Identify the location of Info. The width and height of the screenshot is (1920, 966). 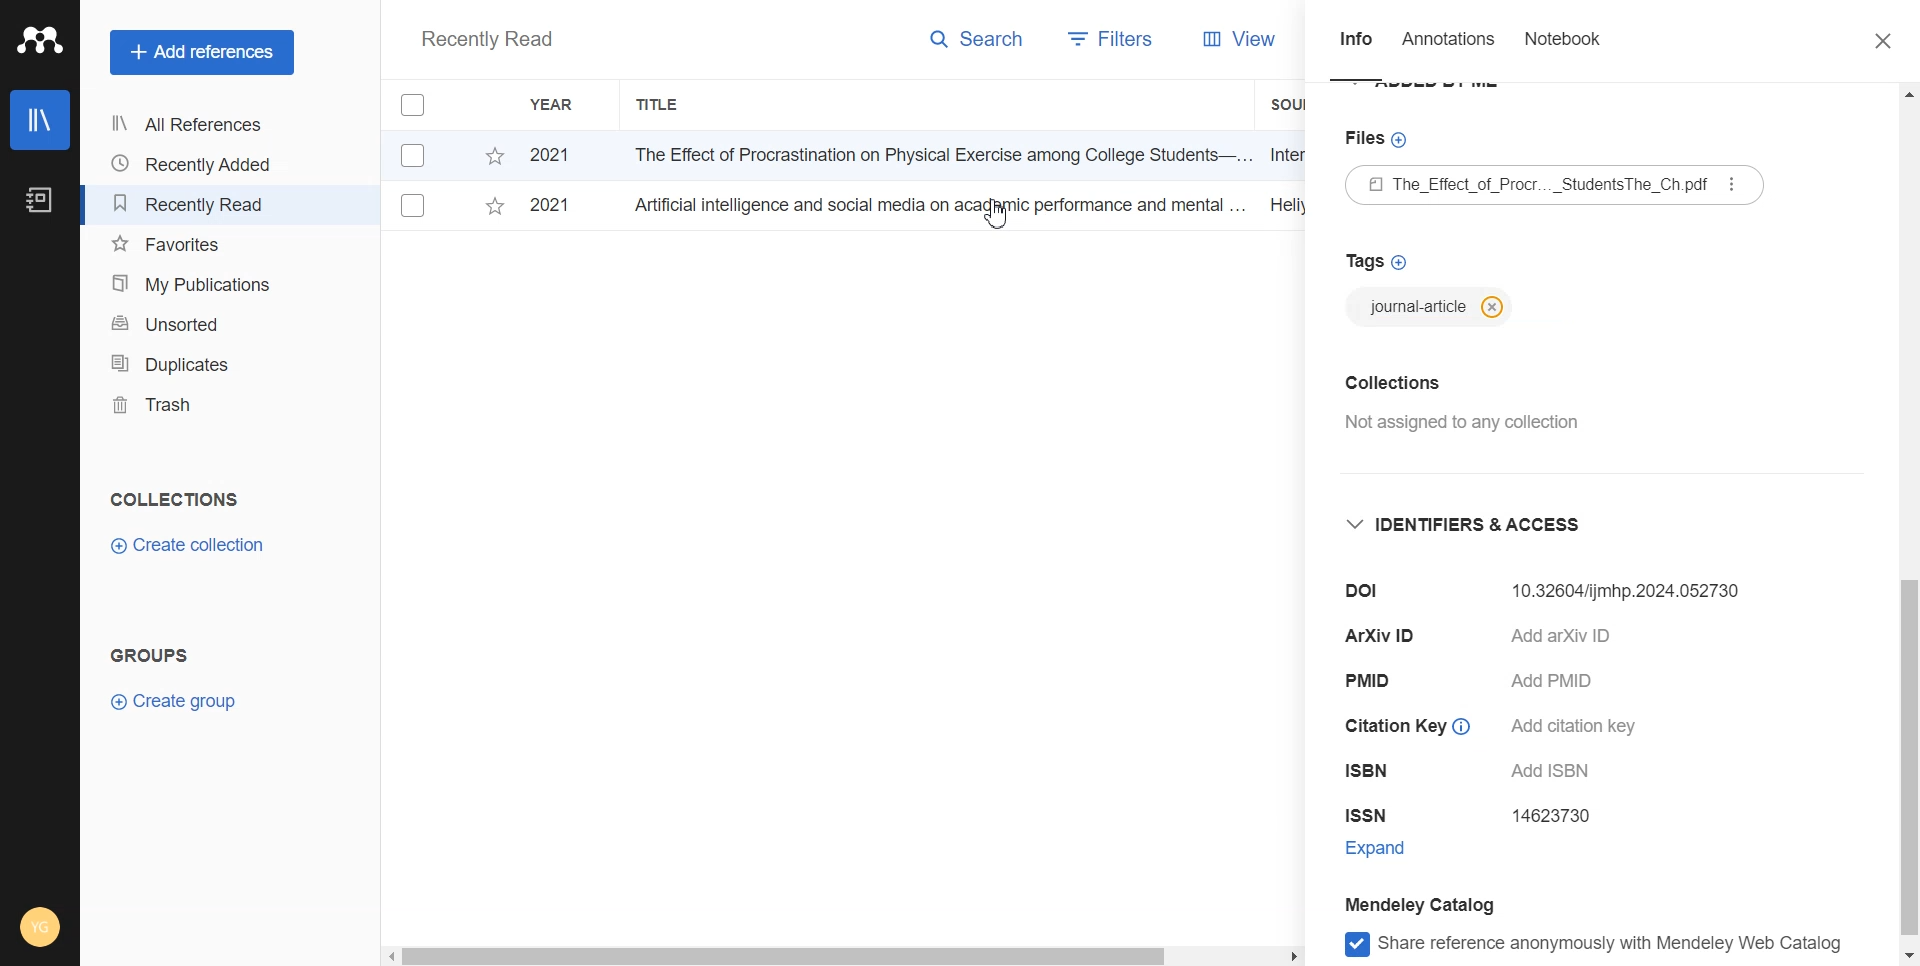
(1356, 45).